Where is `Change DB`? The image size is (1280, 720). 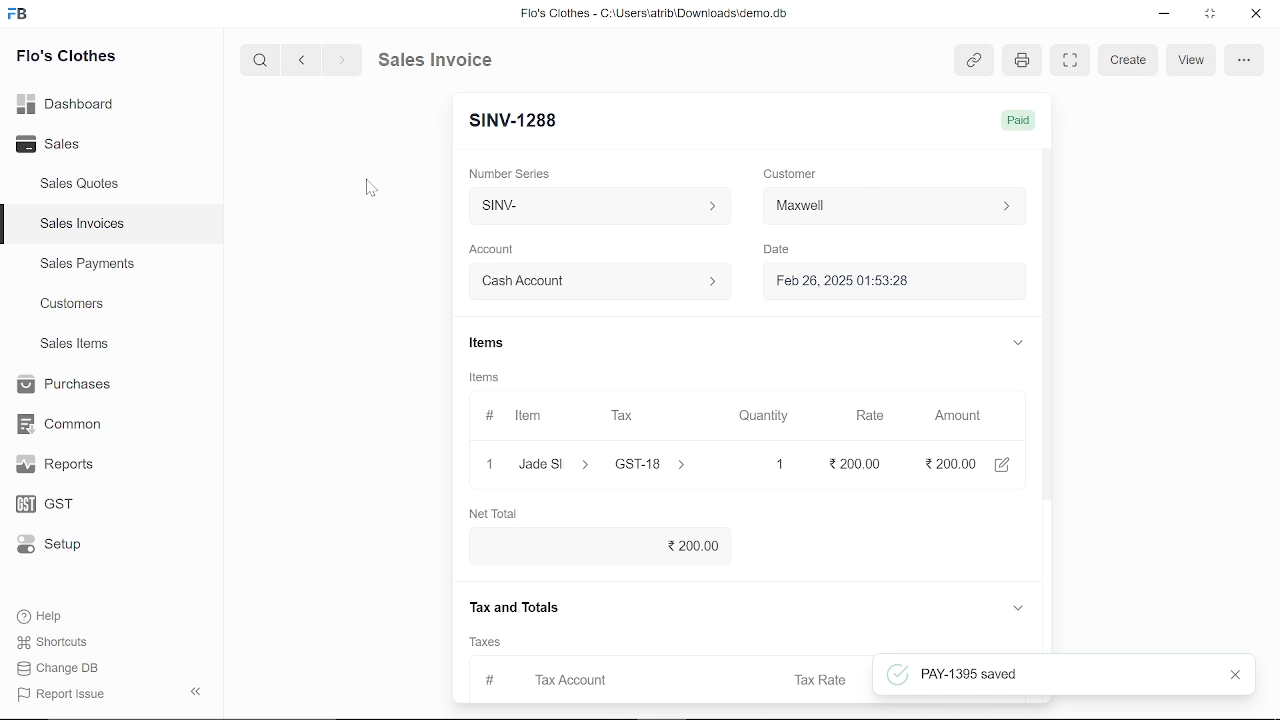
Change DB is located at coordinates (64, 668).